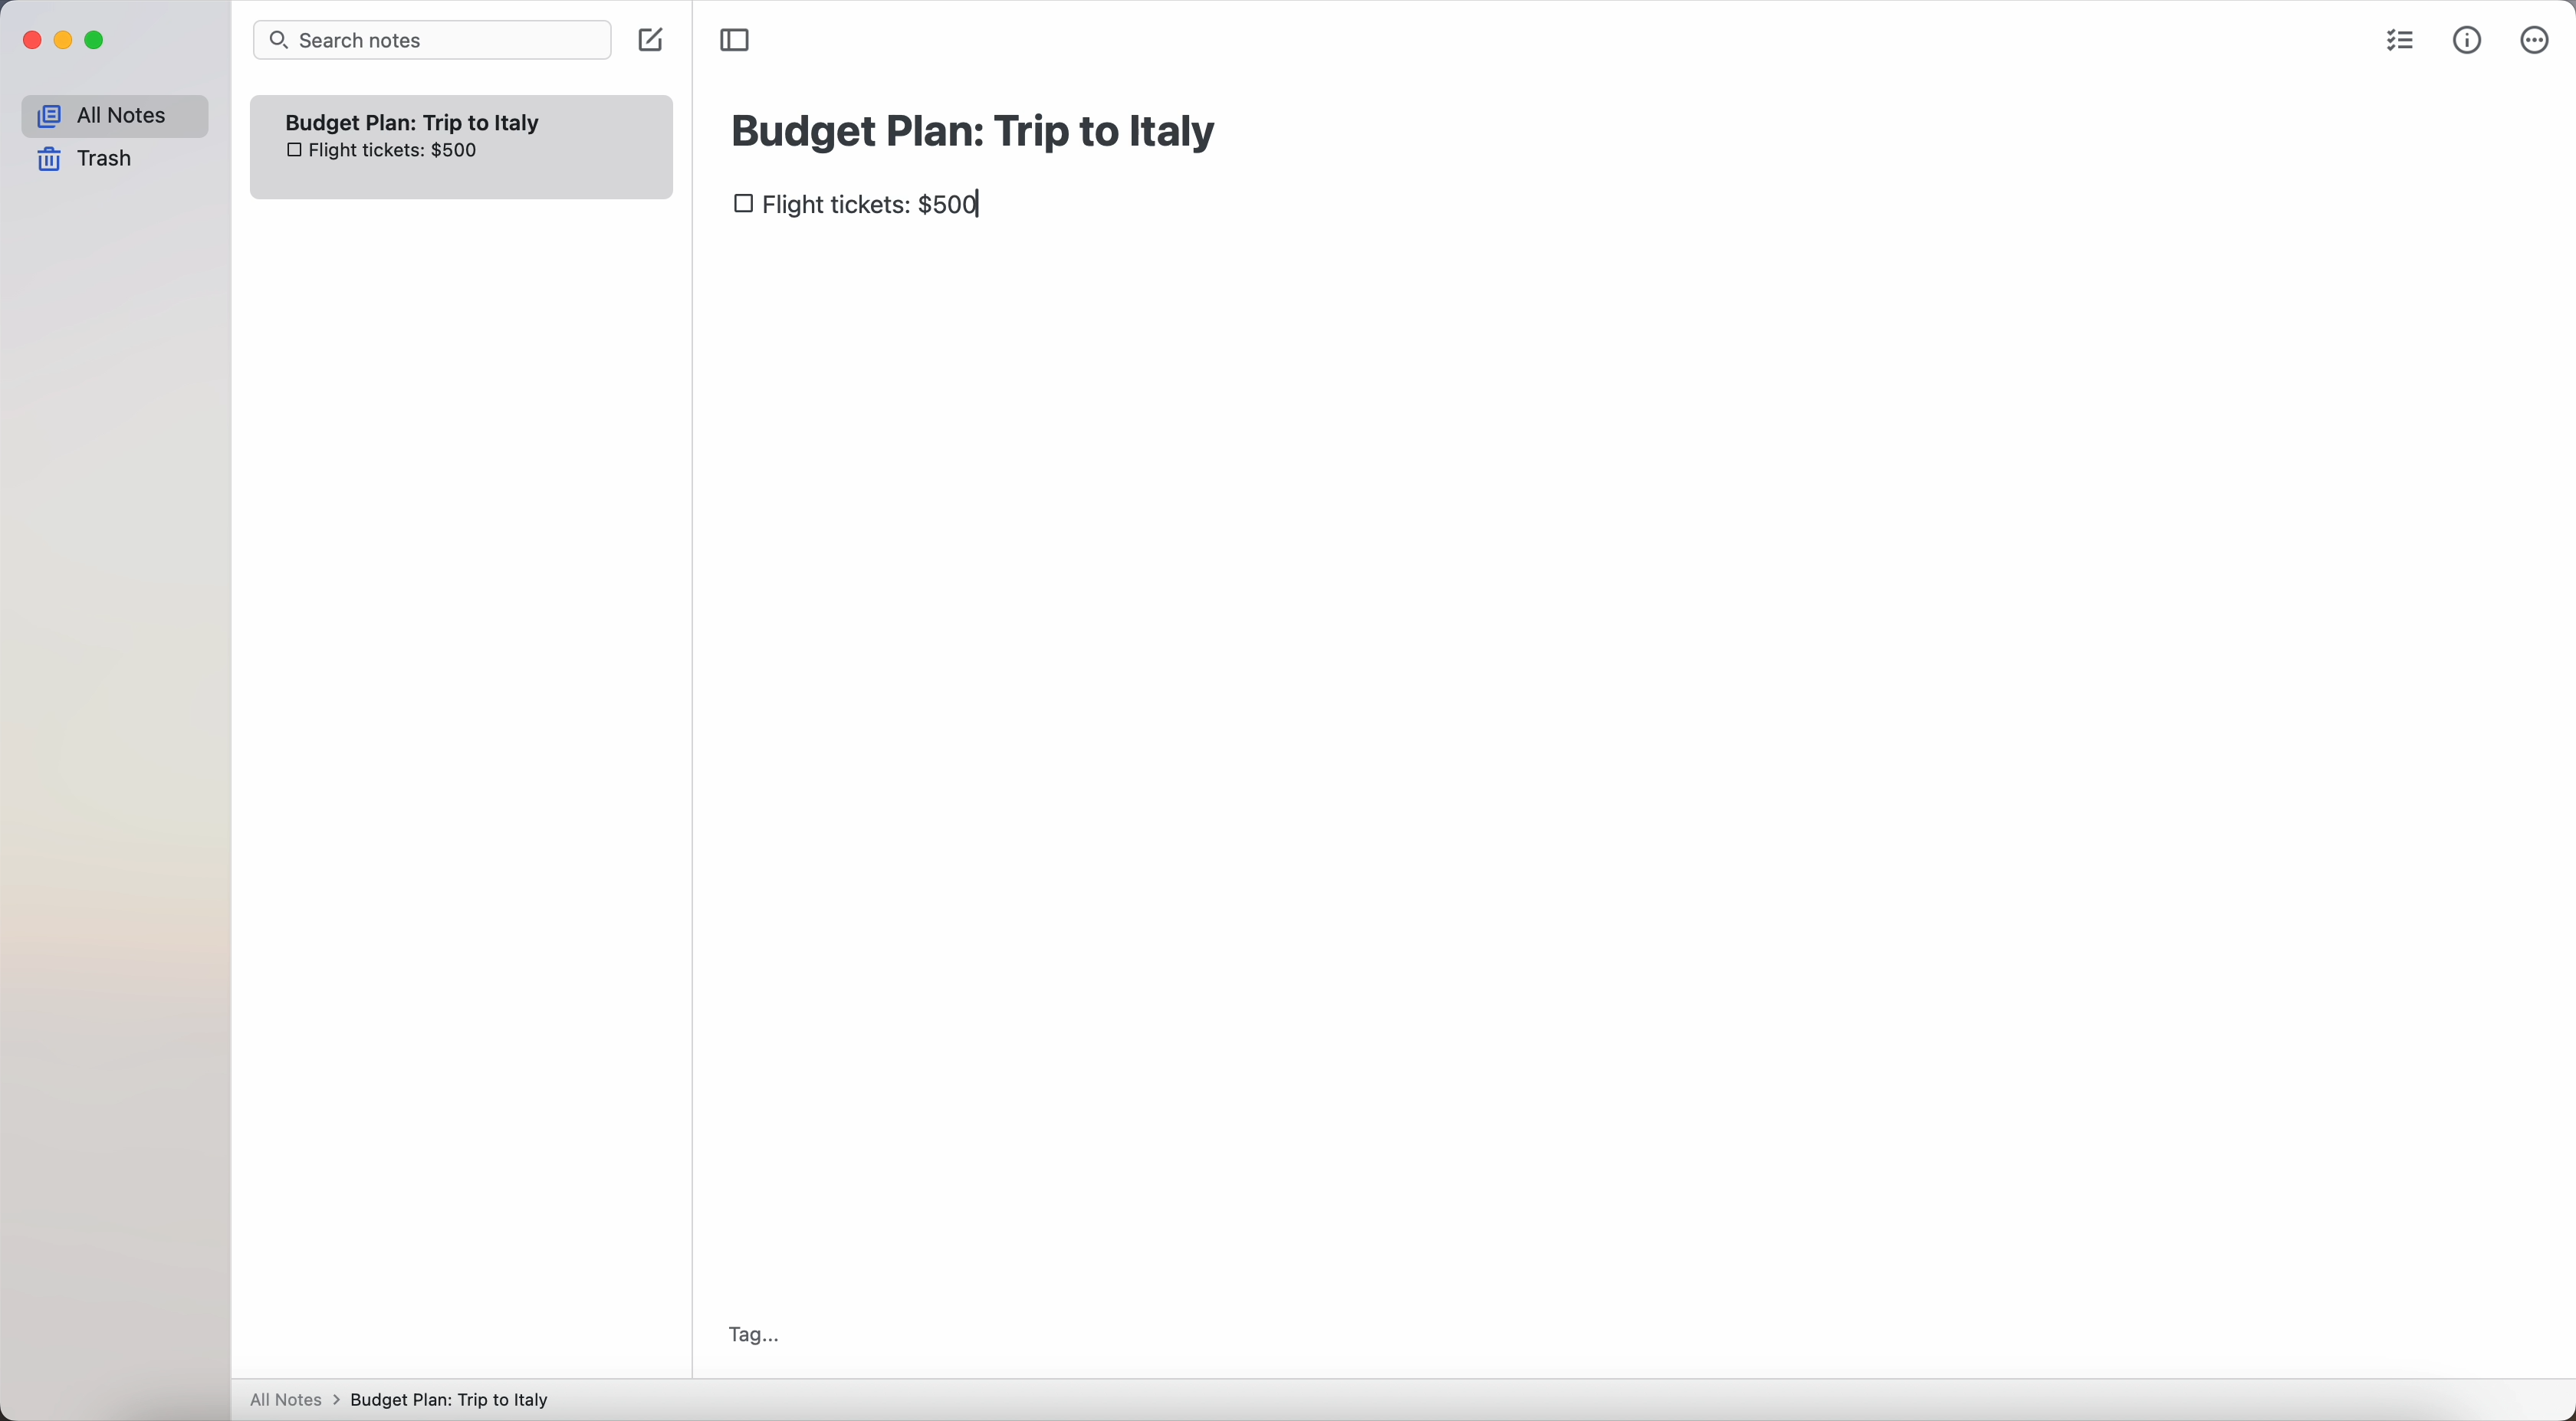  Describe the element at coordinates (736, 39) in the screenshot. I see `toggle sidebar` at that location.